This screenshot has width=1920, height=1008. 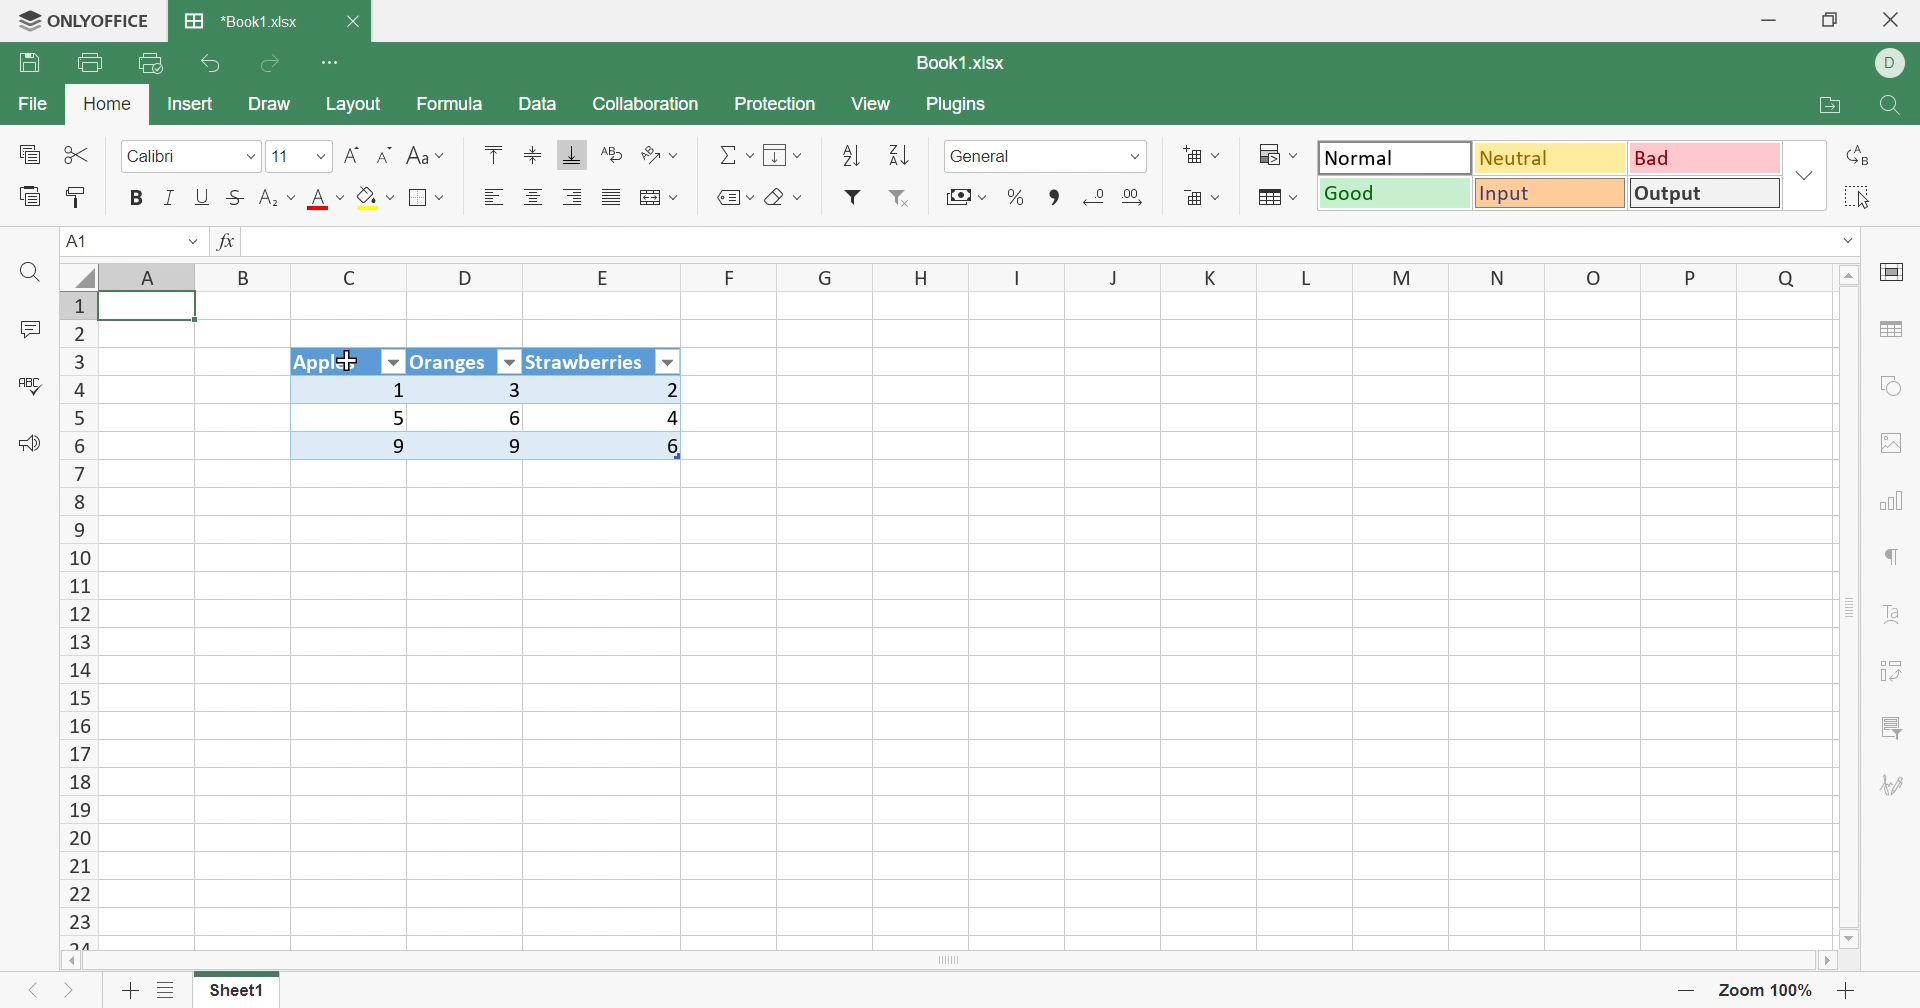 I want to click on Add sheet, so click(x=130, y=990).